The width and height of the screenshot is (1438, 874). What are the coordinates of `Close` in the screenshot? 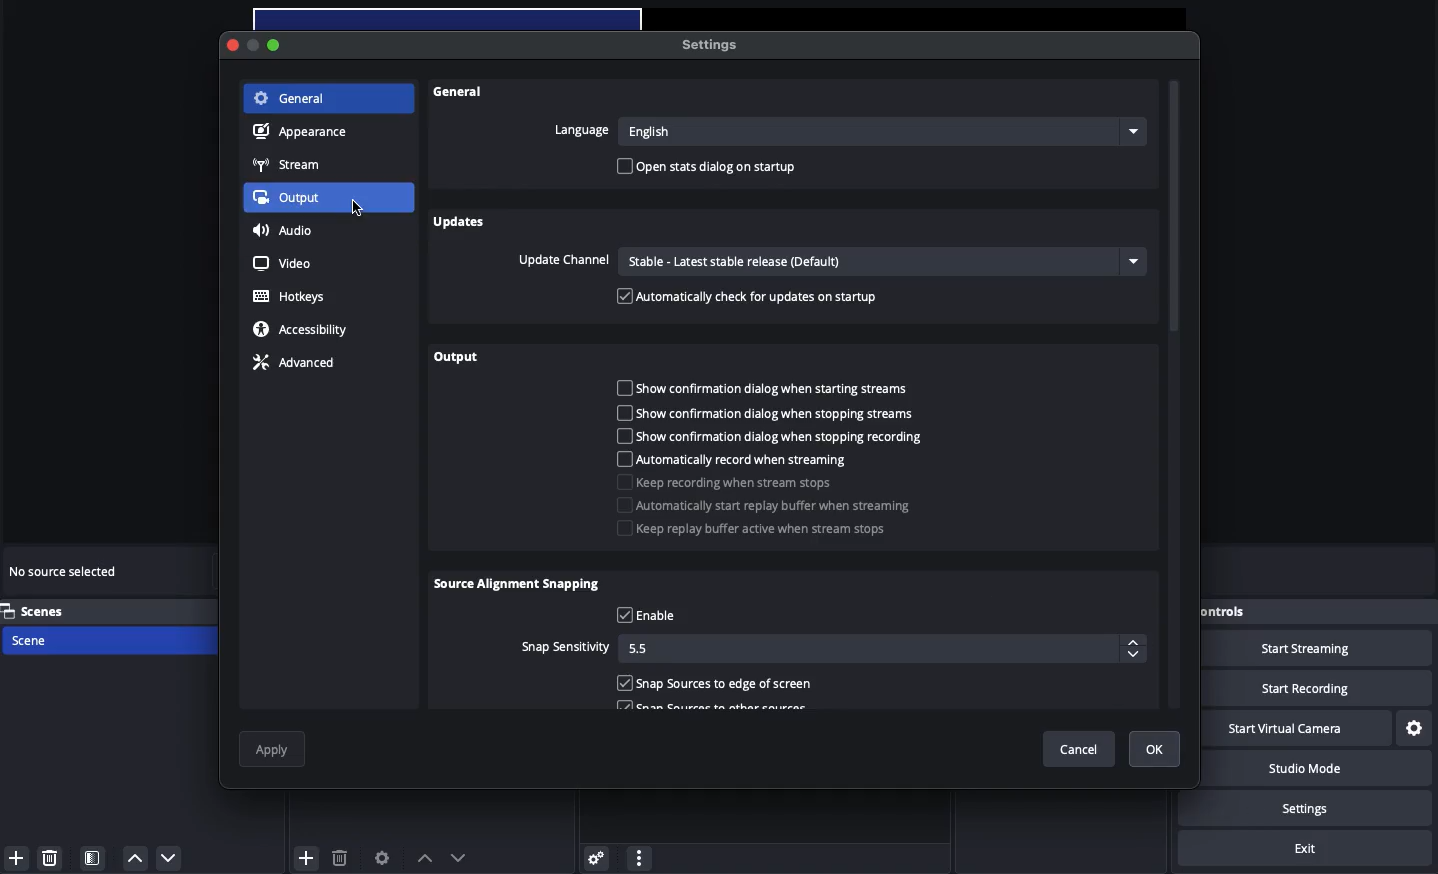 It's located at (234, 46).